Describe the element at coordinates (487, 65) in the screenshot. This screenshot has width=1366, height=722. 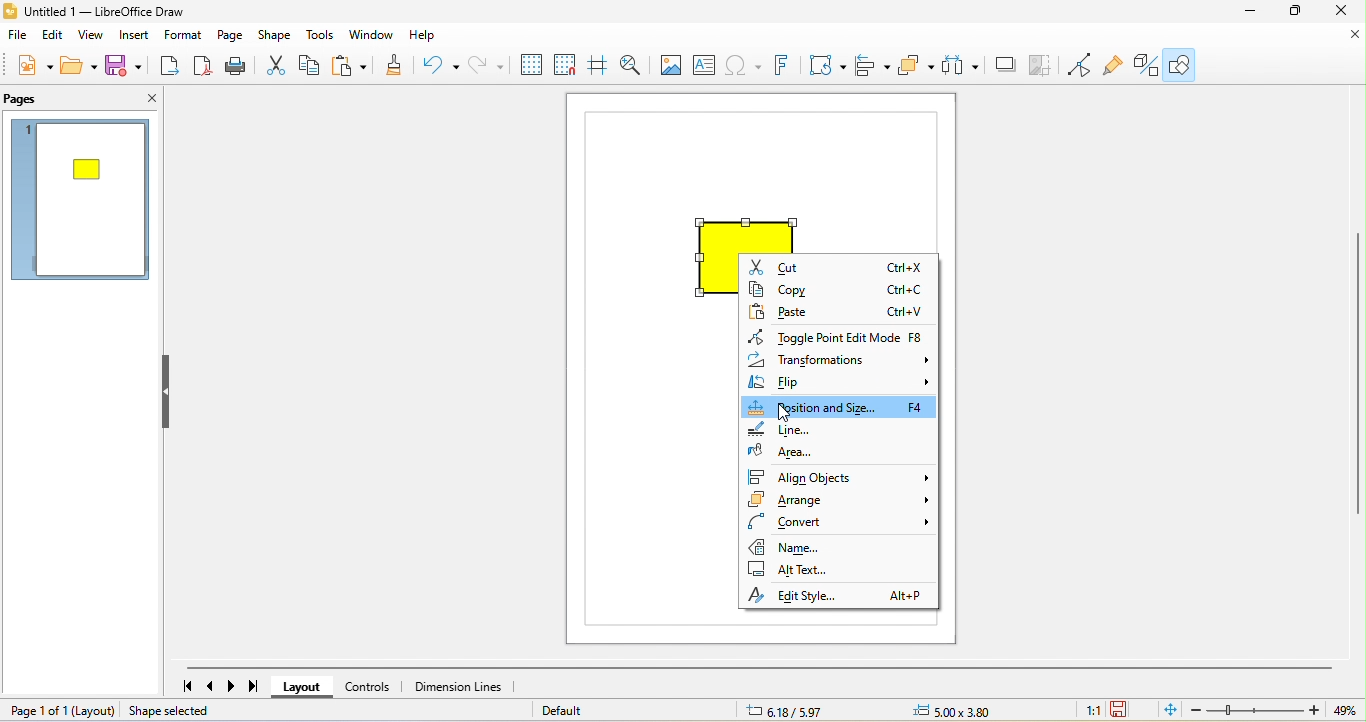
I see `redo` at that location.